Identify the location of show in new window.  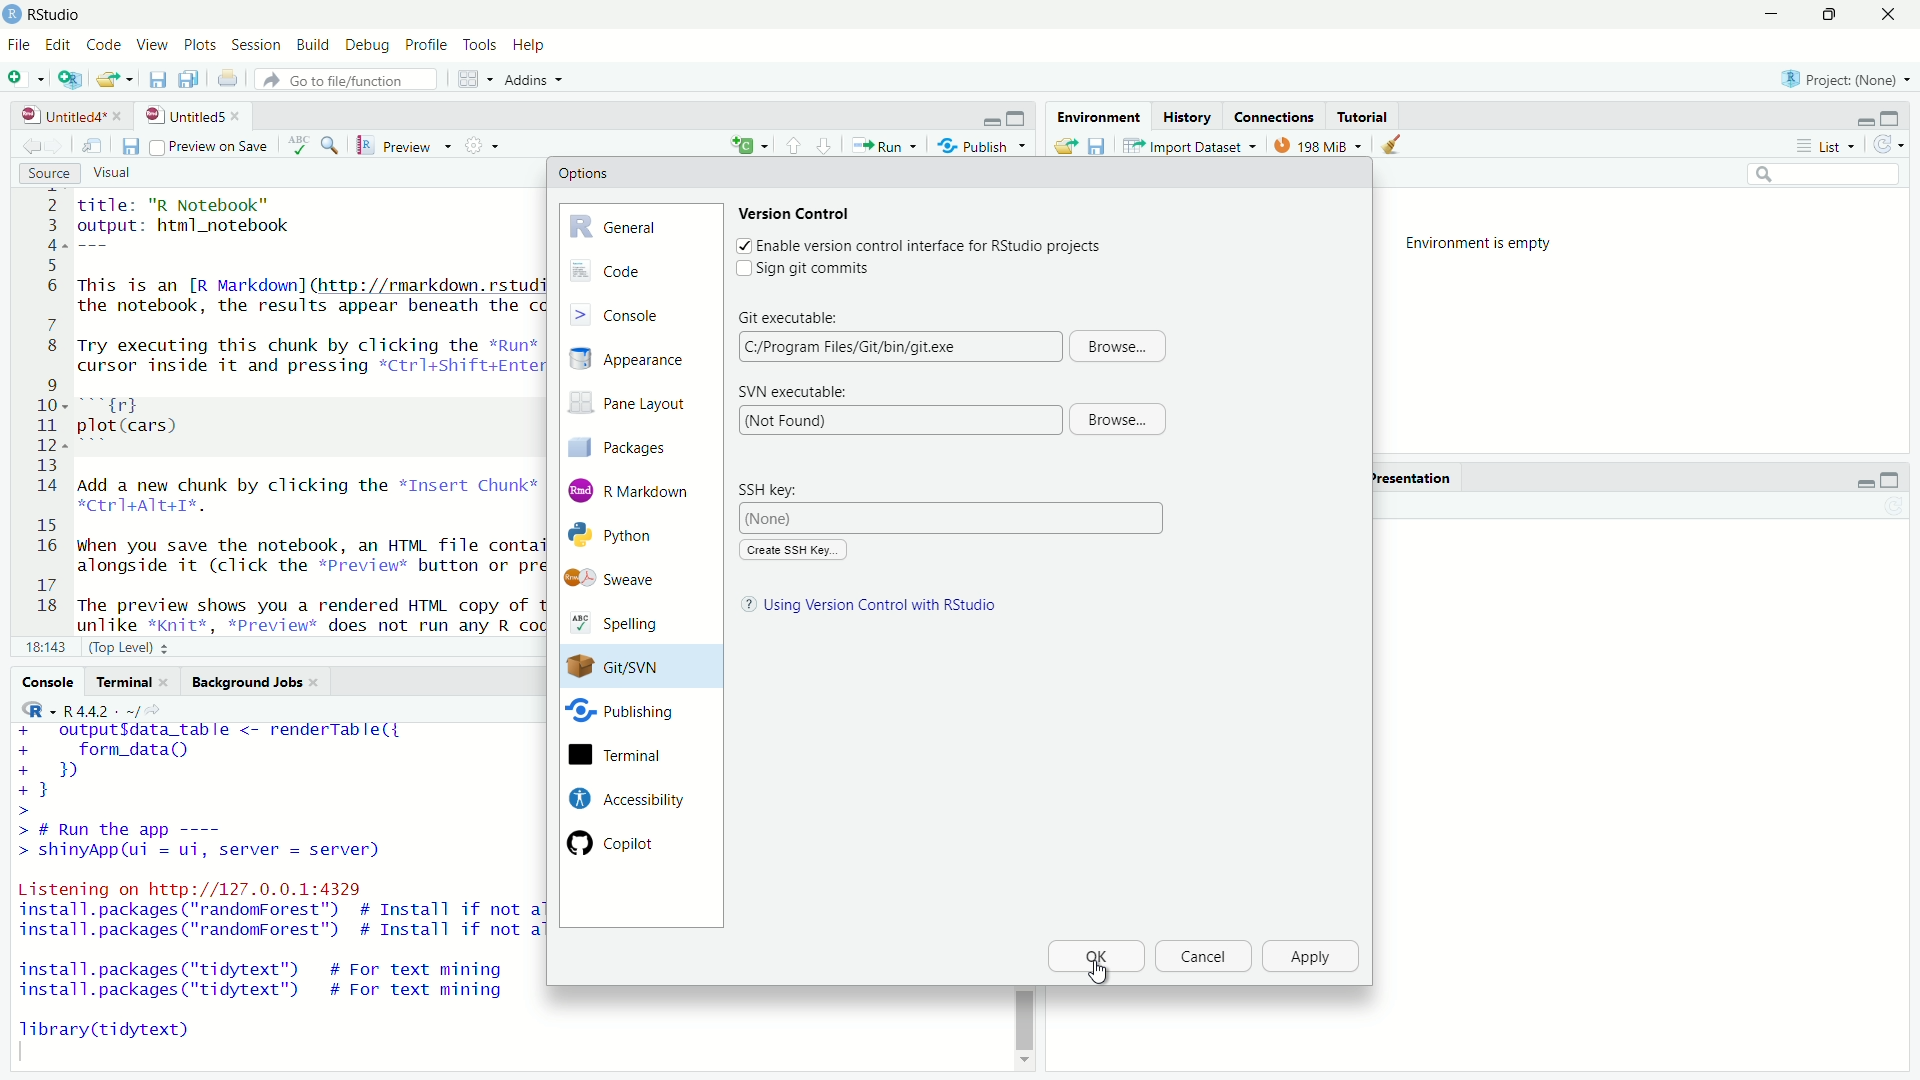
(92, 147).